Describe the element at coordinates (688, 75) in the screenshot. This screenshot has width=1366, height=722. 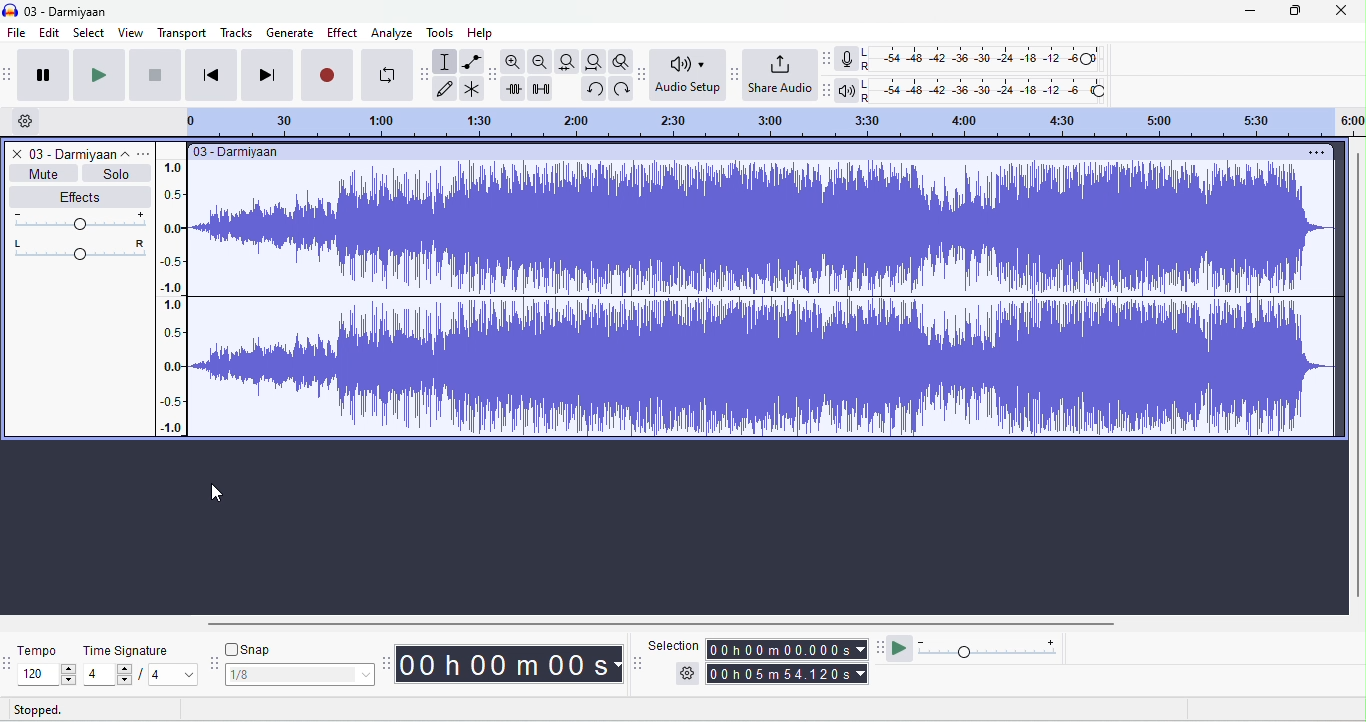
I see `audio set up` at that location.